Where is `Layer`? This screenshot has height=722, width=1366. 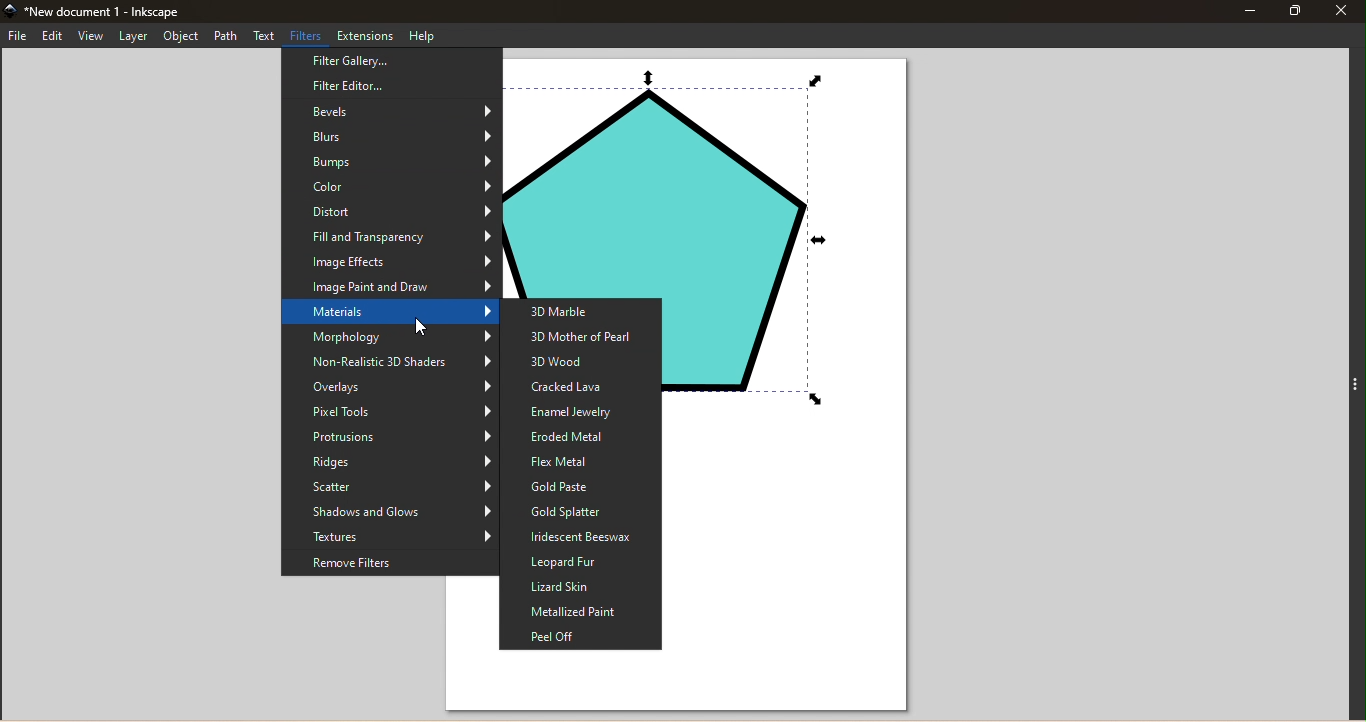
Layer is located at coordinates (133, 36).